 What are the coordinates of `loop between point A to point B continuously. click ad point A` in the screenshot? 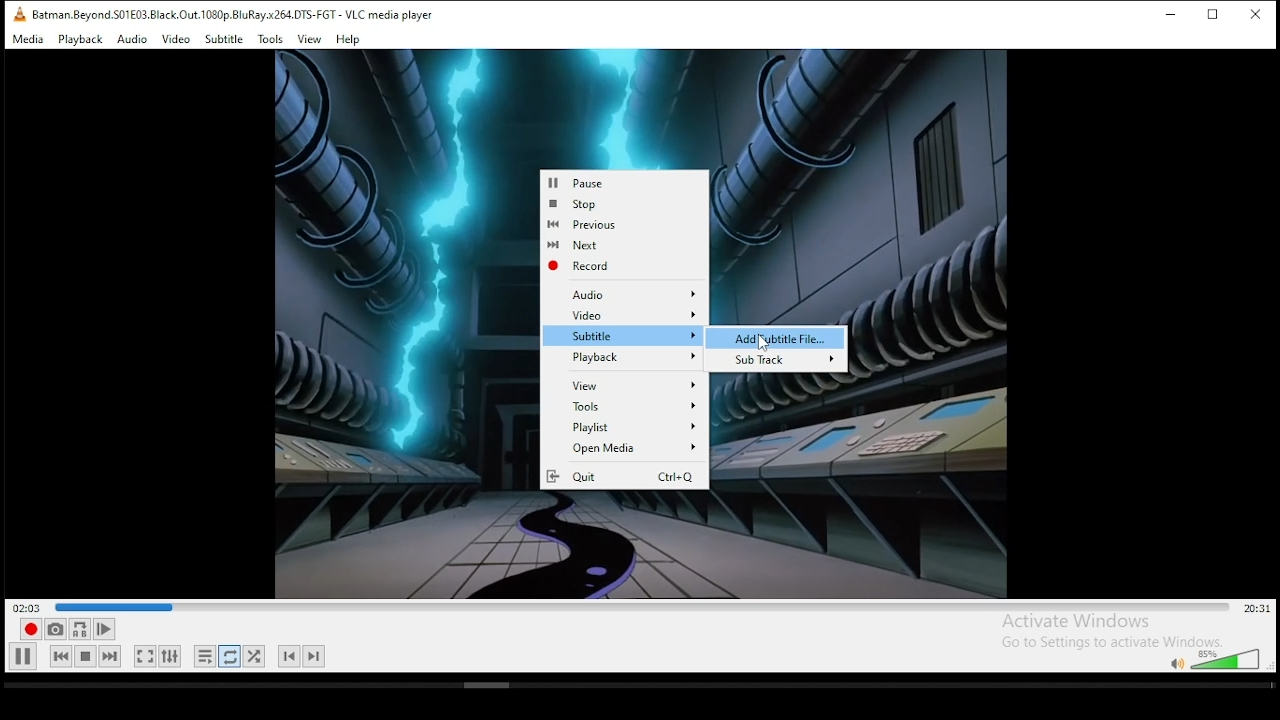 It's located at (80, 629).